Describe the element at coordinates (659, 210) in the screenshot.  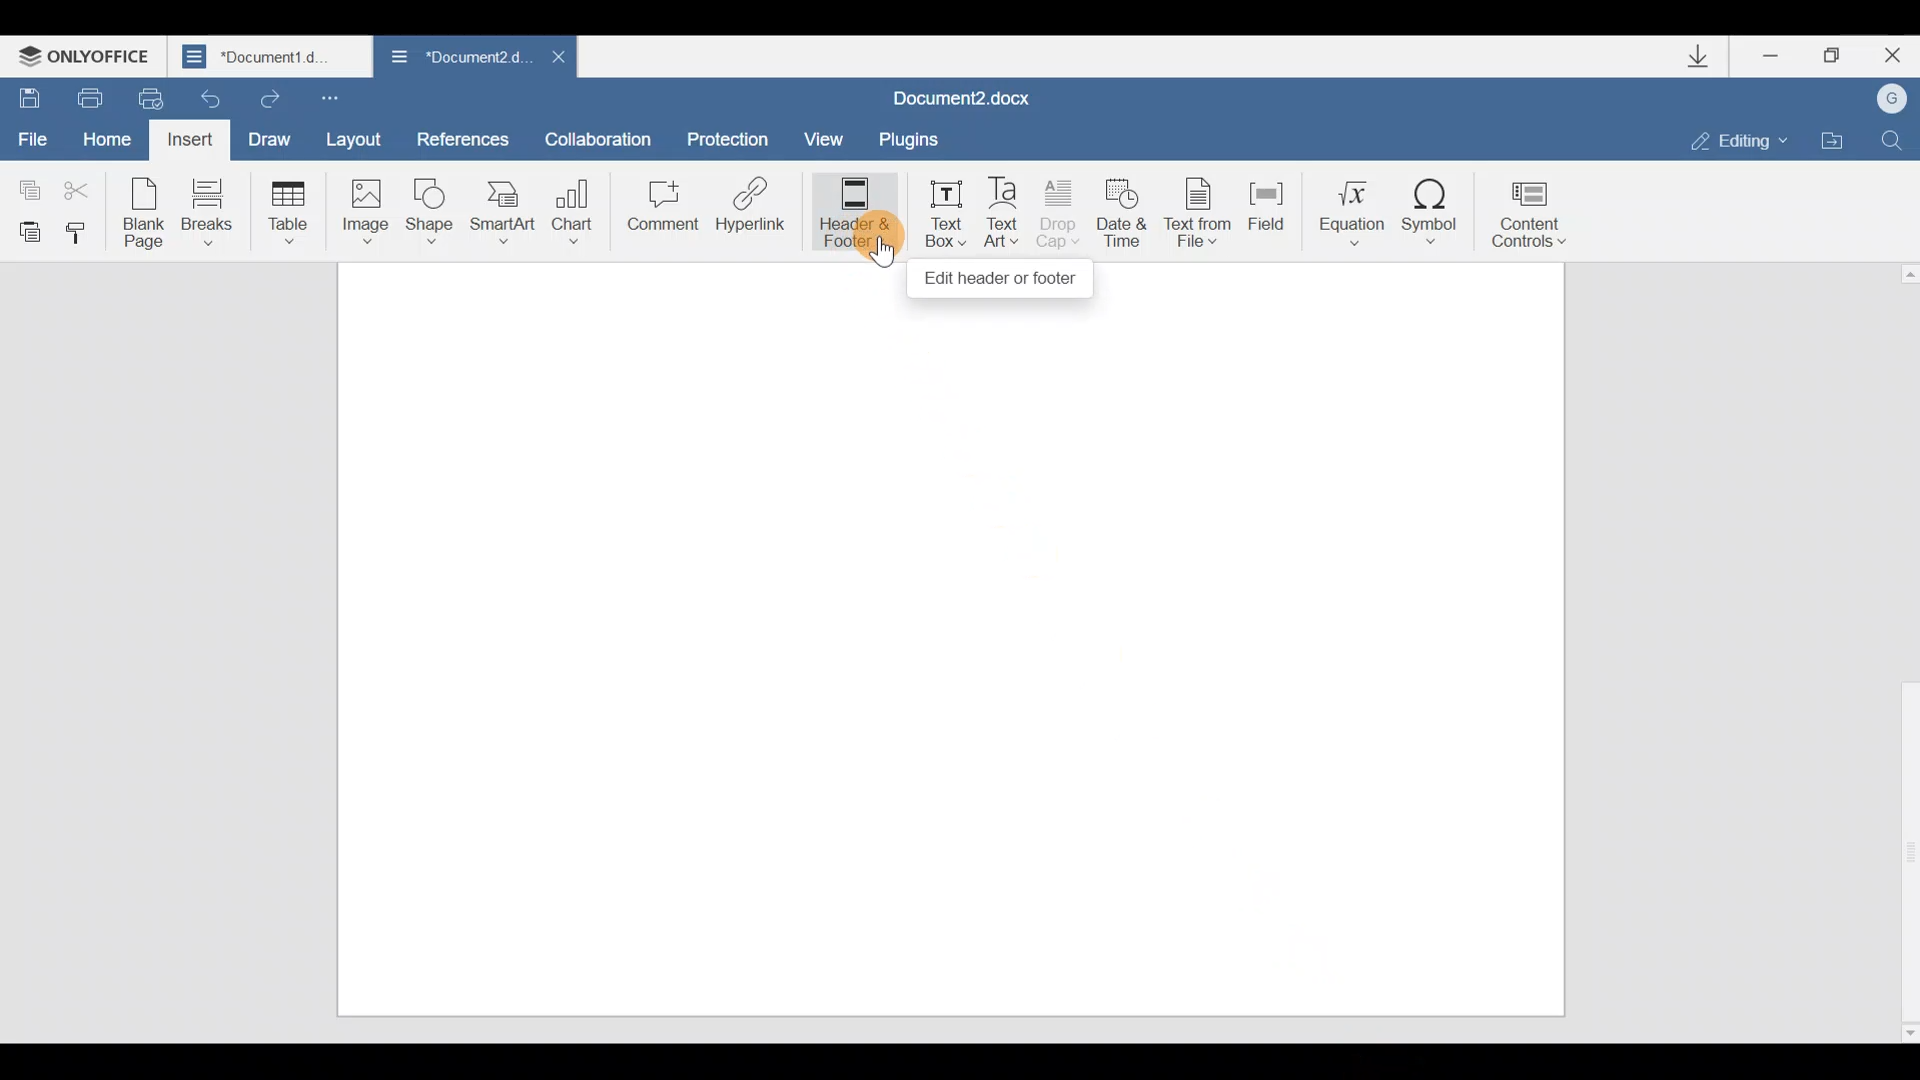
I see `Comment` at that location.